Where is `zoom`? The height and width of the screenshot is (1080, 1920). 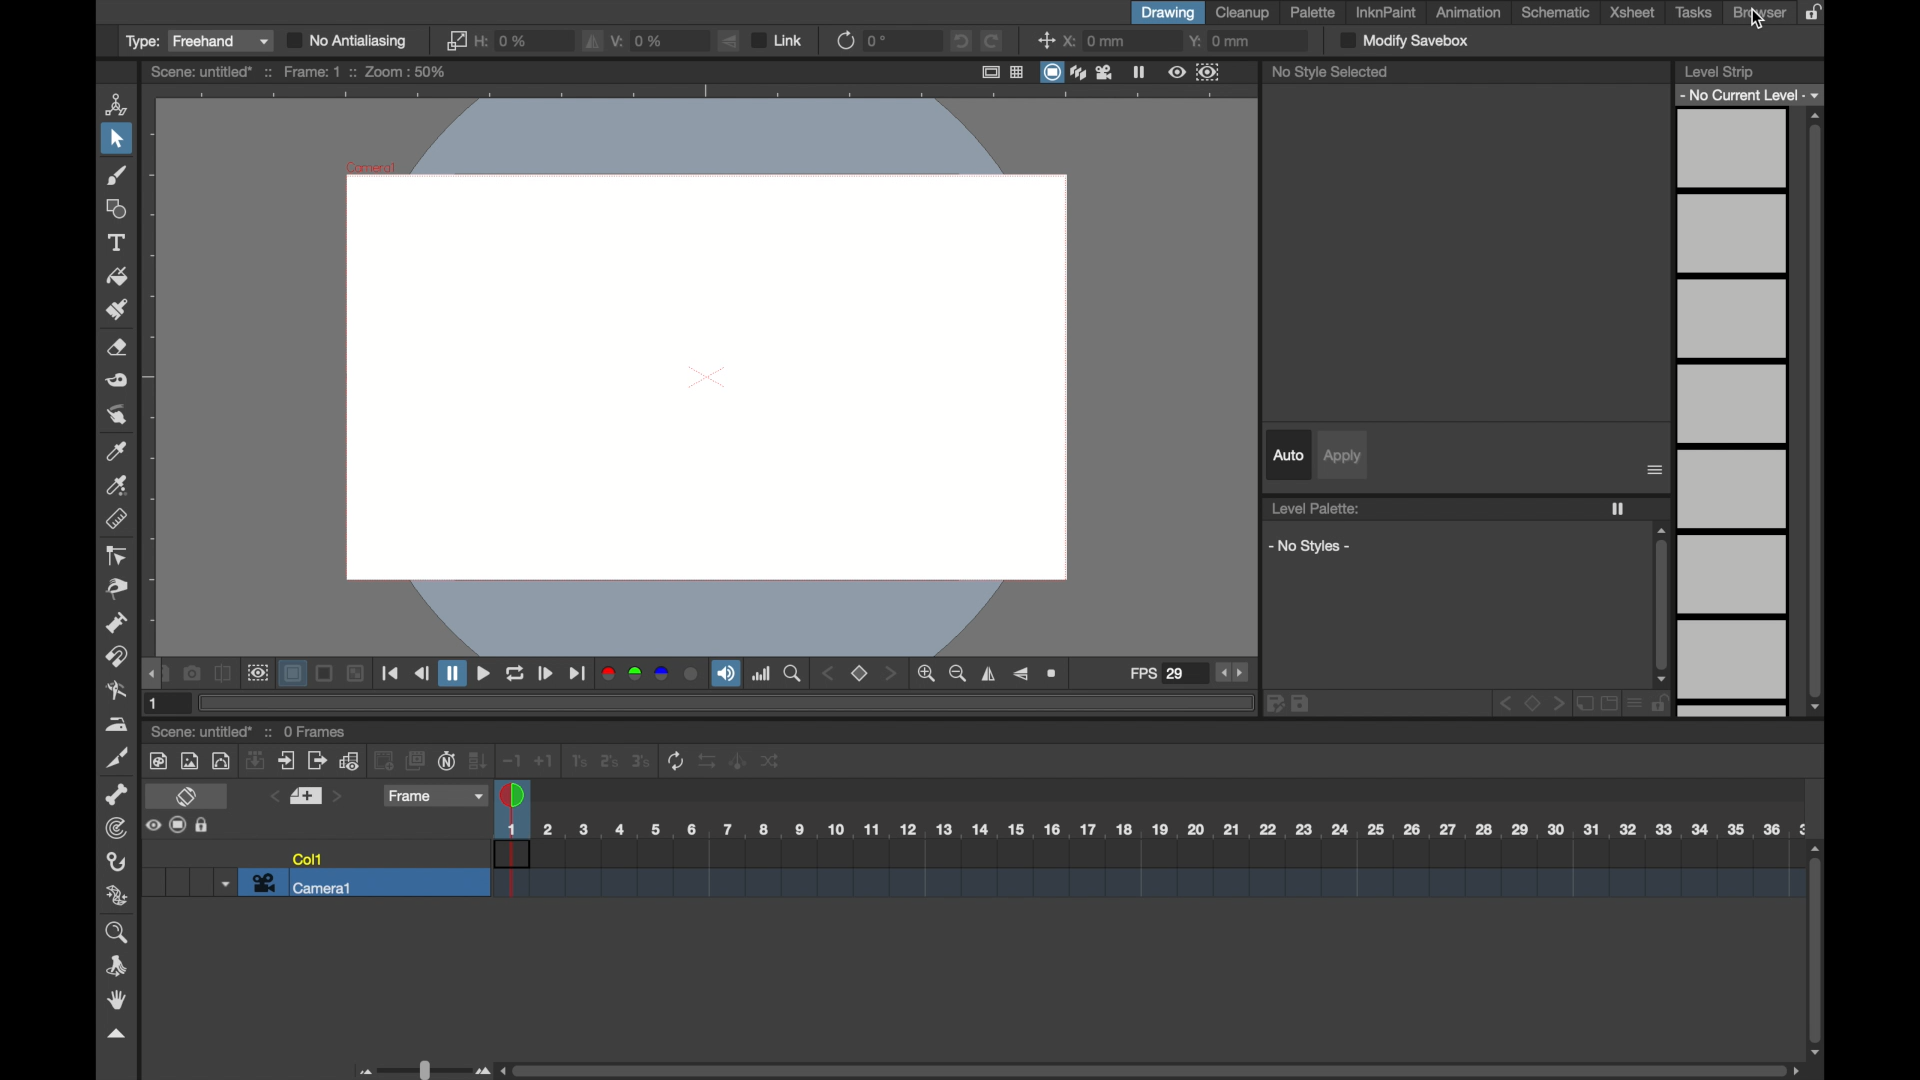
zoom is located at coordinates (1053, 672).